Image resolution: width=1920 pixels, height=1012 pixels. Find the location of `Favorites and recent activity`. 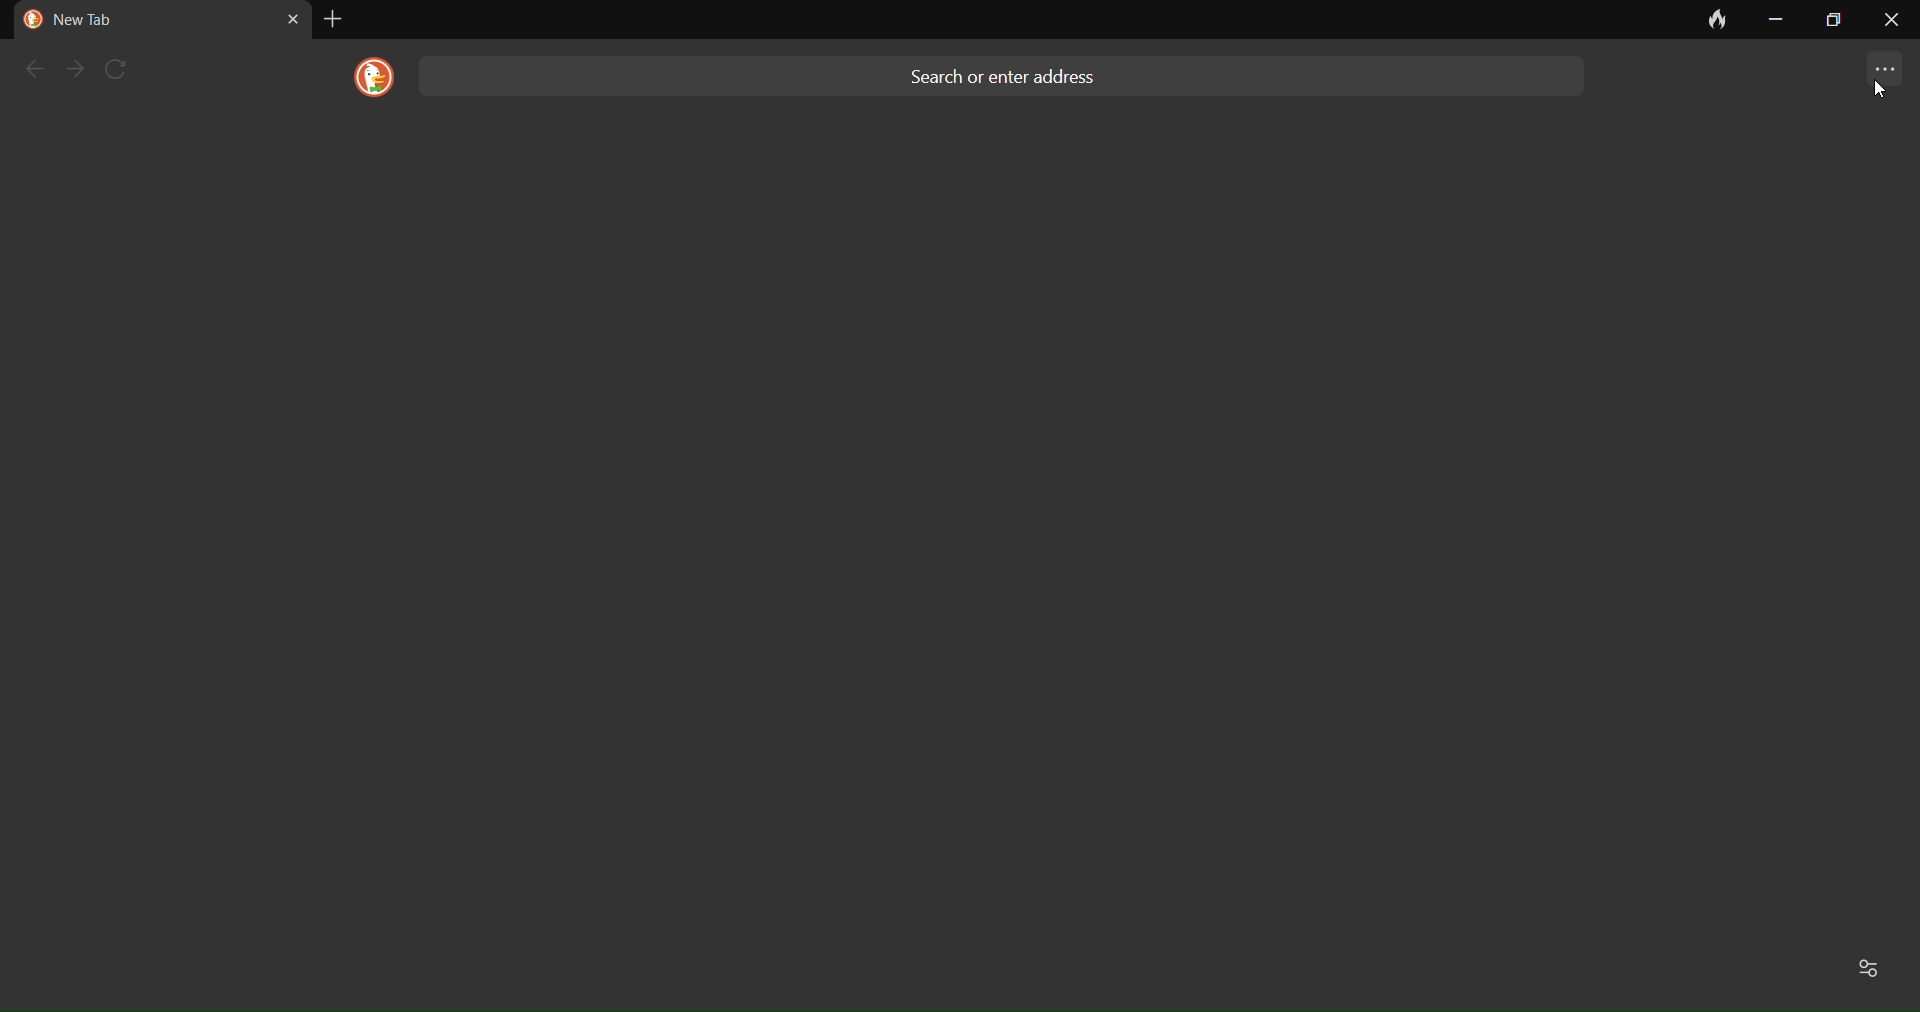

Favorites and recent activity is located at coordinates (1872, 966).